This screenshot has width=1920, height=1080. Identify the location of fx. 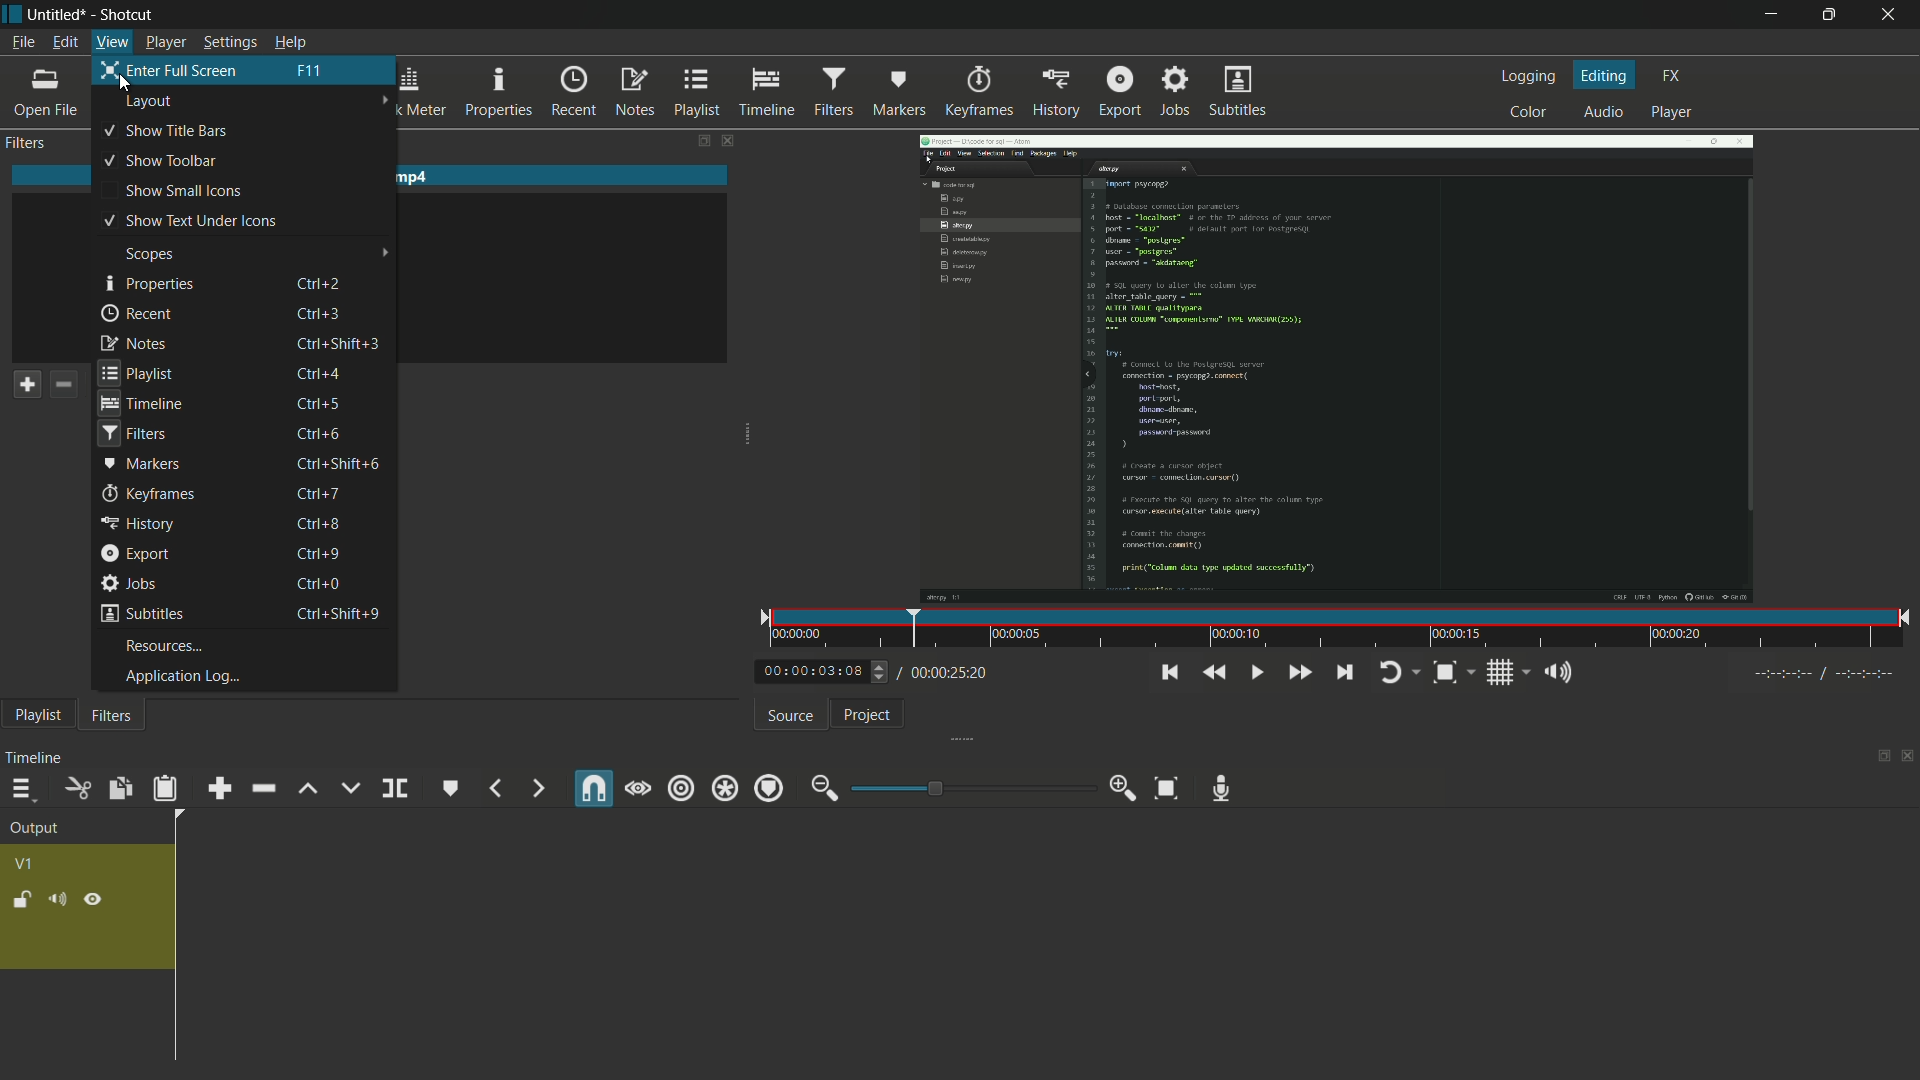
(1670, 76).